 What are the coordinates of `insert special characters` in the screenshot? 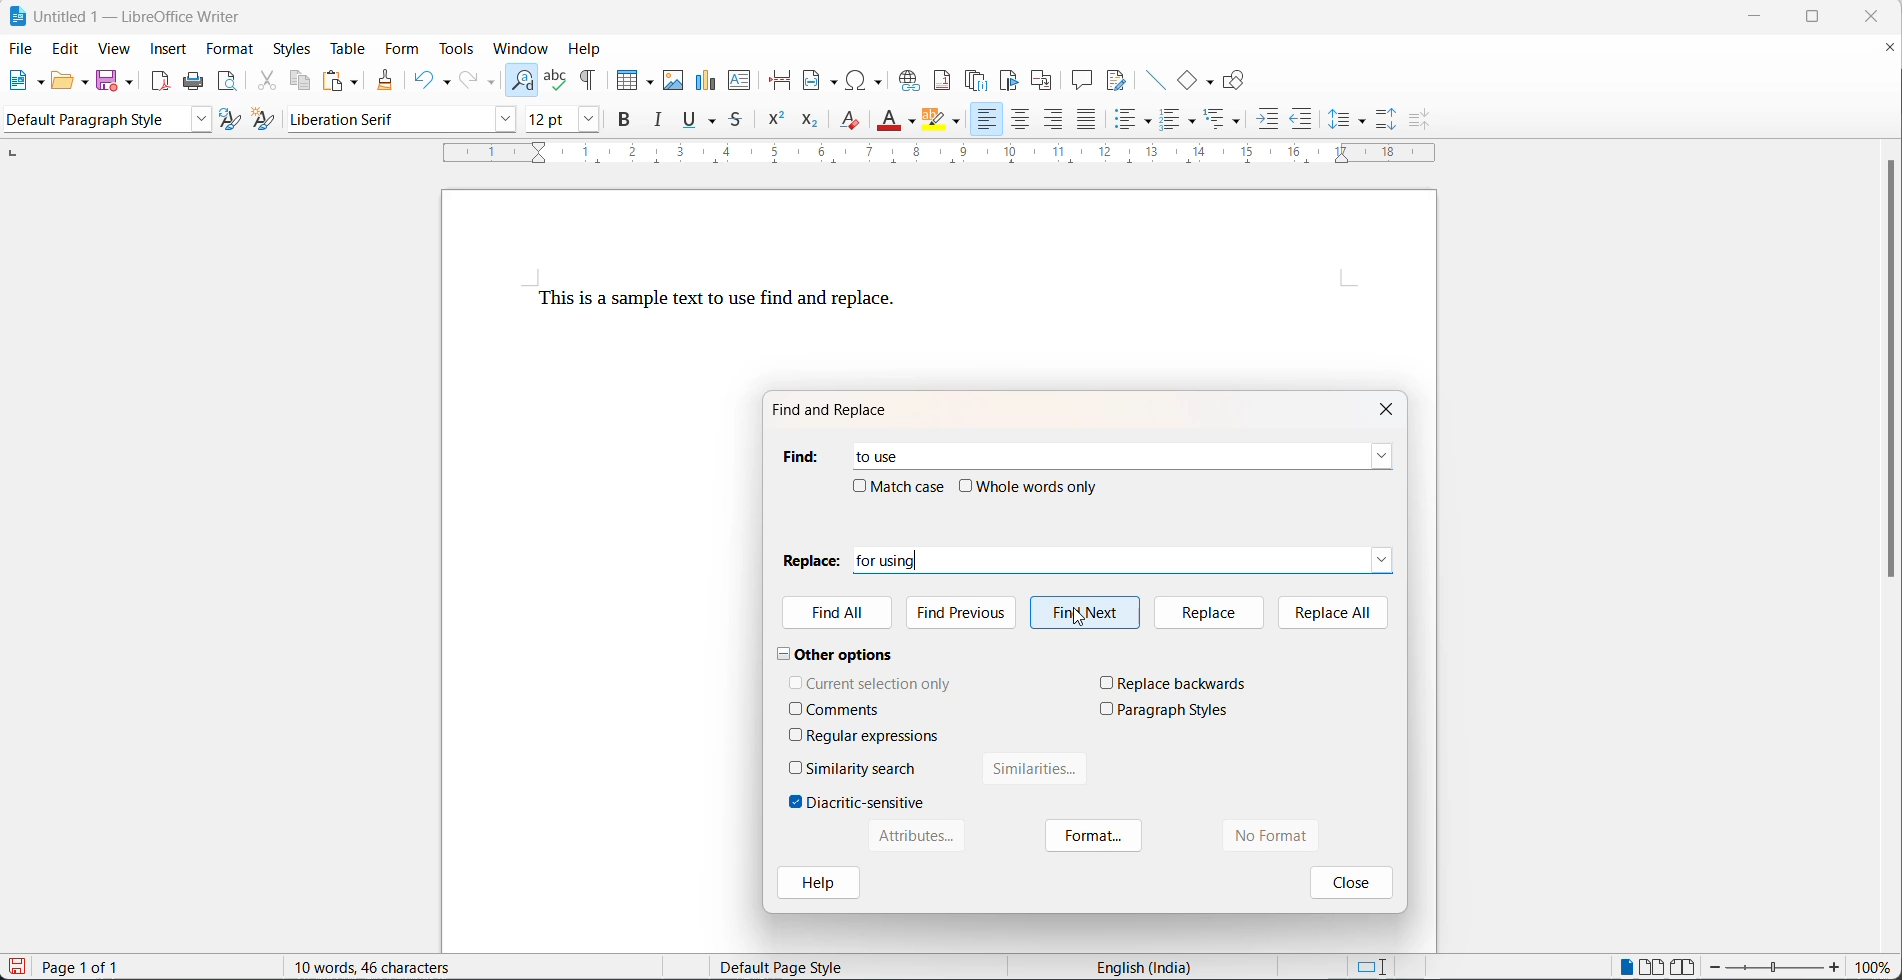 It's located at (870, 80).